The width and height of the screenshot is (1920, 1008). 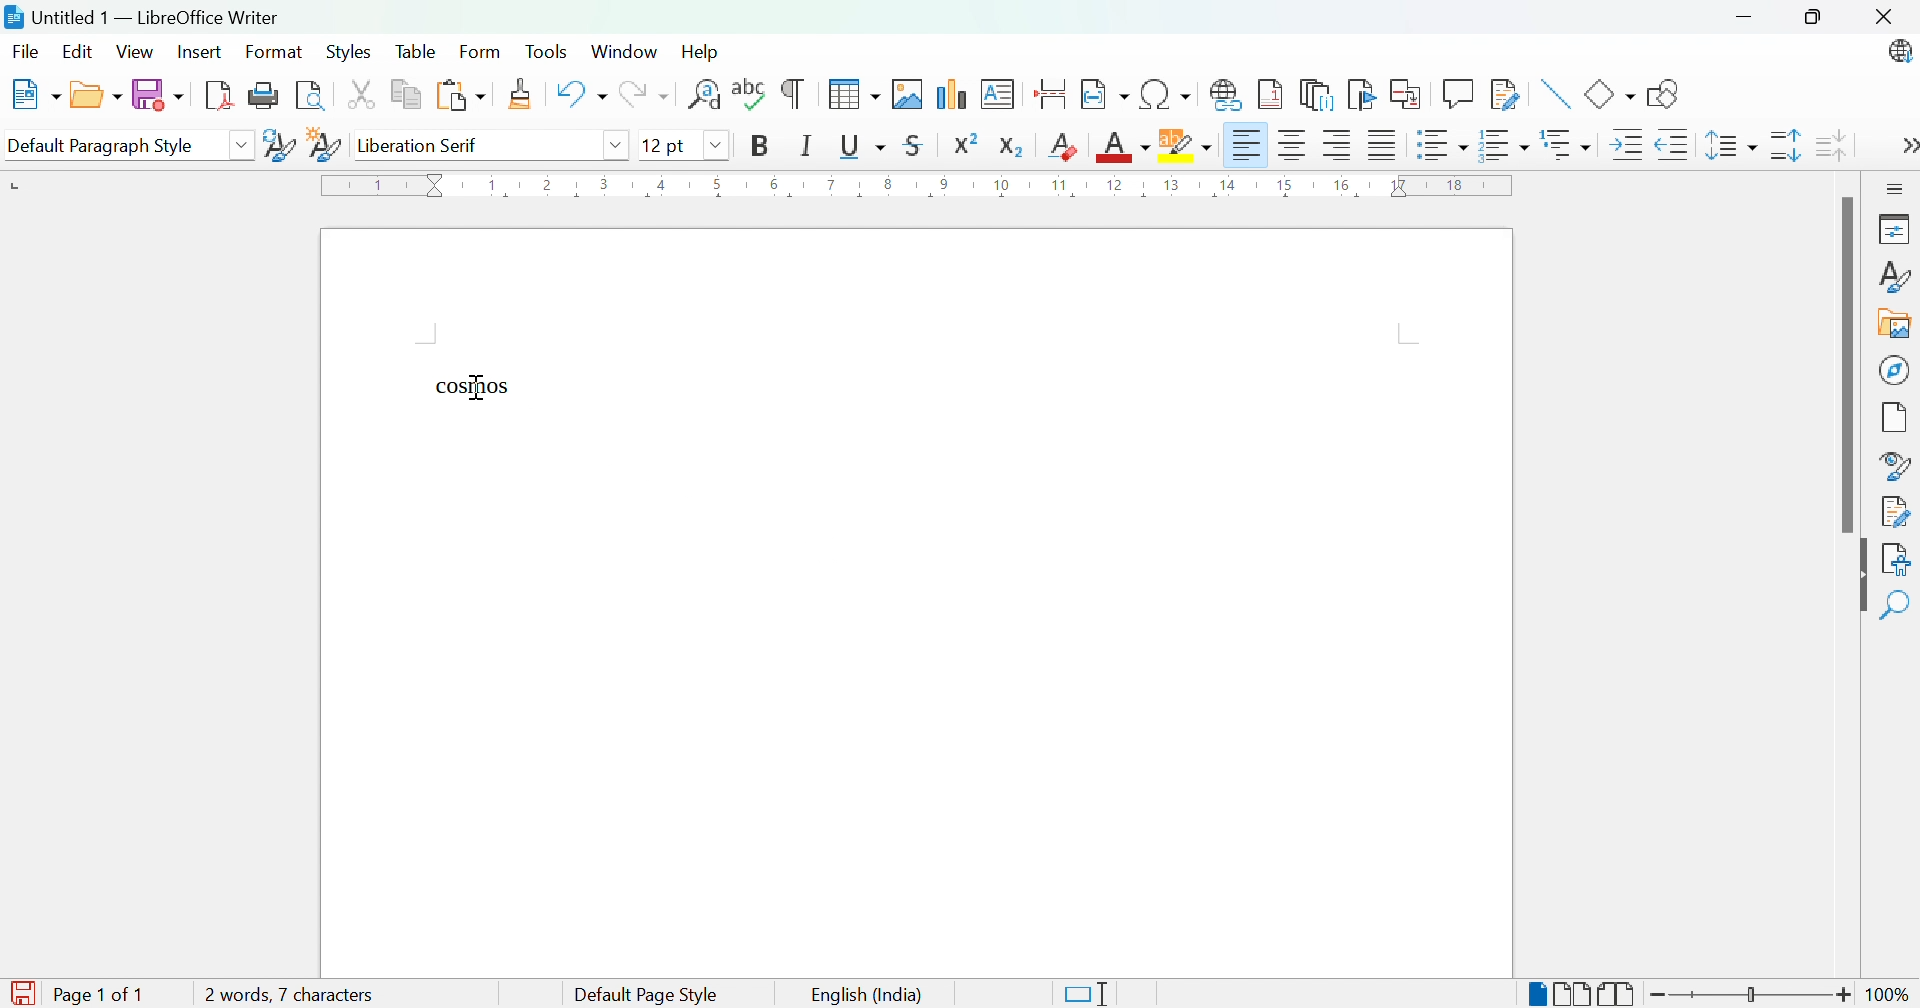 What do you see at coordinates (1405, 94) in the screenshot?
I see `Insert cross-reference` at bounding box center [1405, 94].